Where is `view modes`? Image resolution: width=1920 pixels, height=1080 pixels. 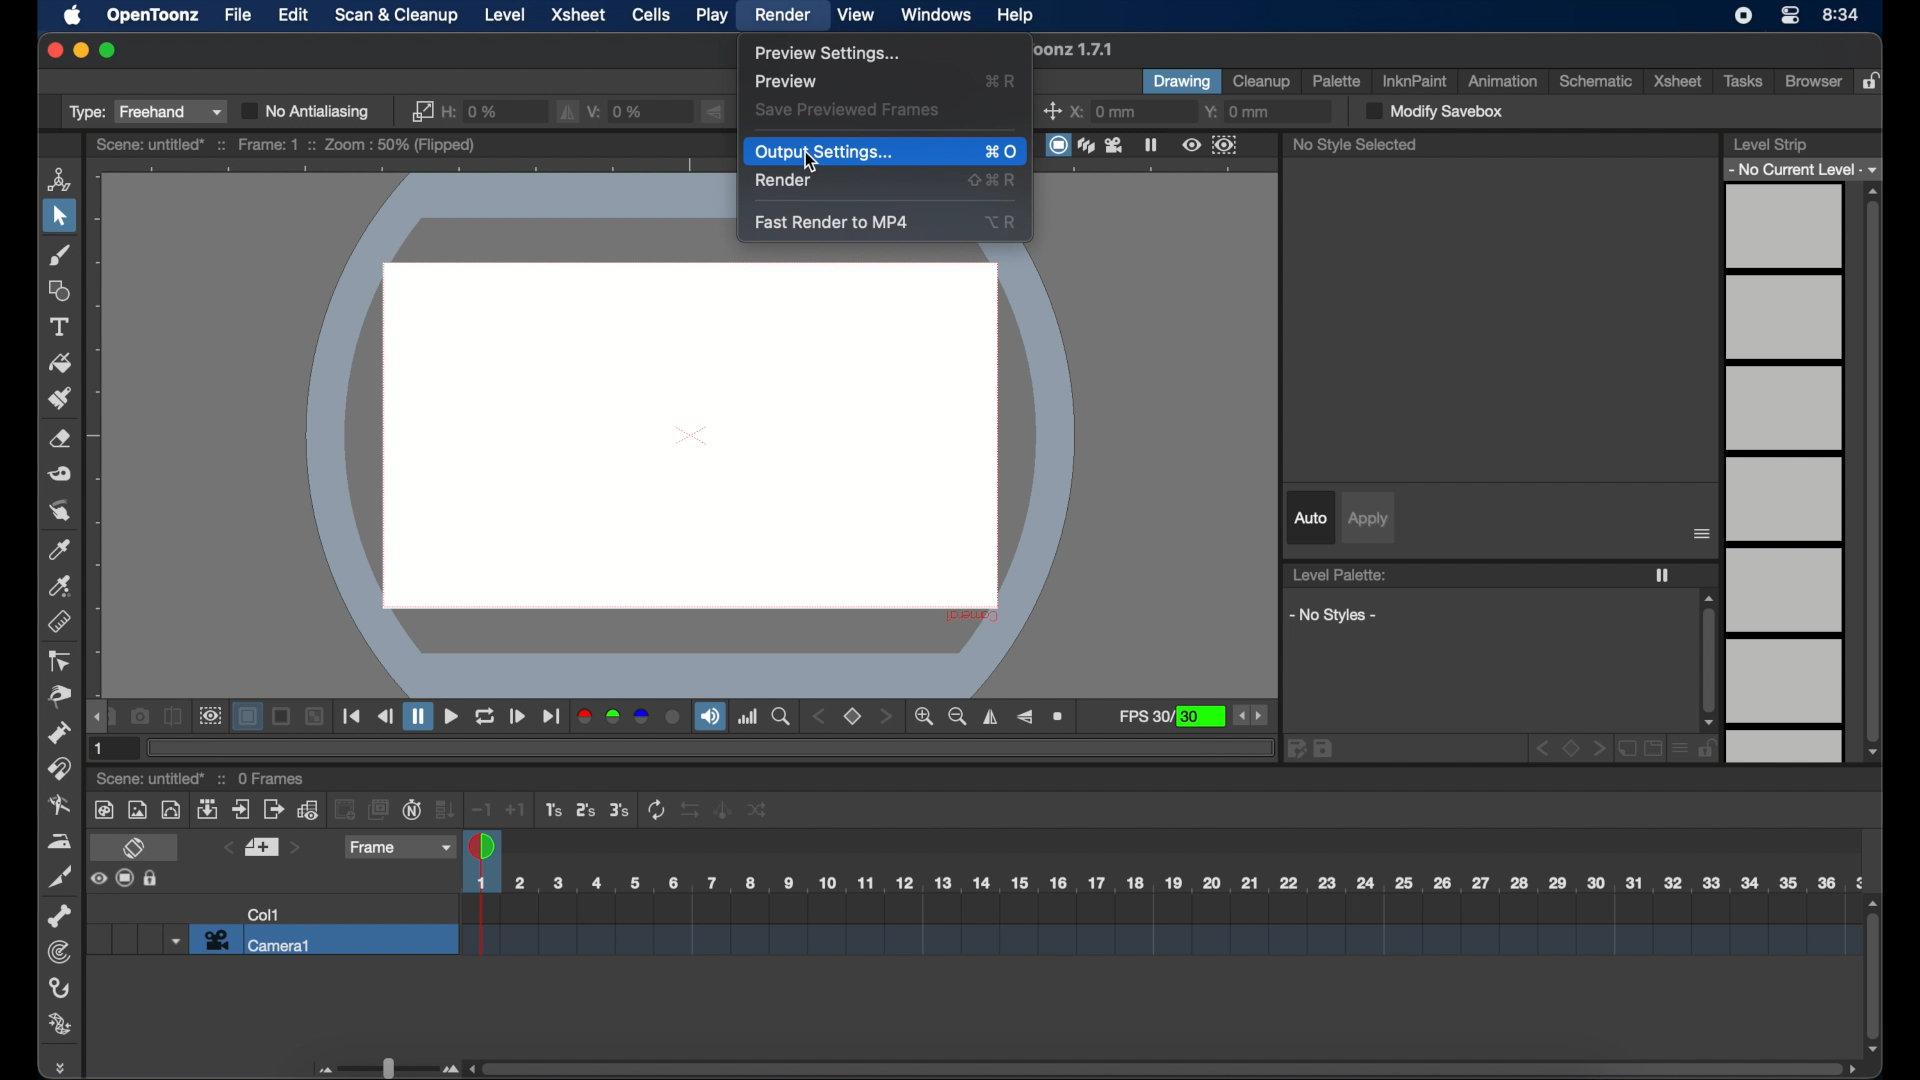
view modes is located at coordinates (1086, 145).